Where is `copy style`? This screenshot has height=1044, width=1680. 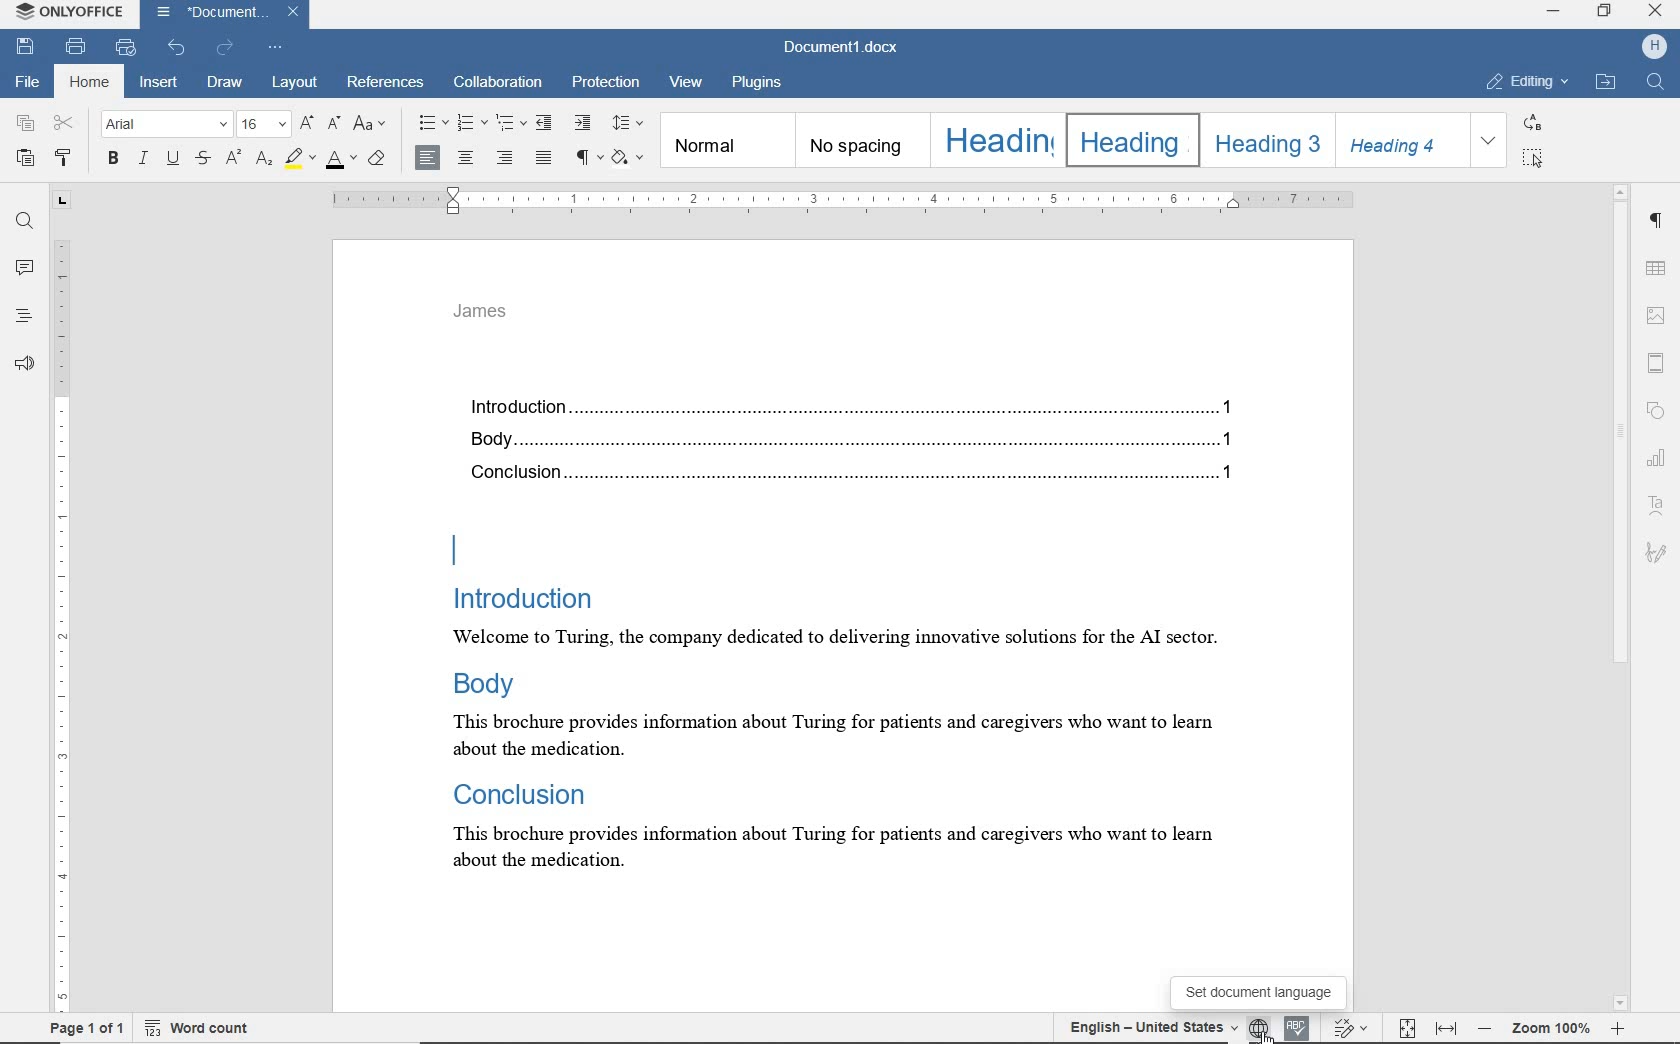 copy style is located at coordinates (68, 160).